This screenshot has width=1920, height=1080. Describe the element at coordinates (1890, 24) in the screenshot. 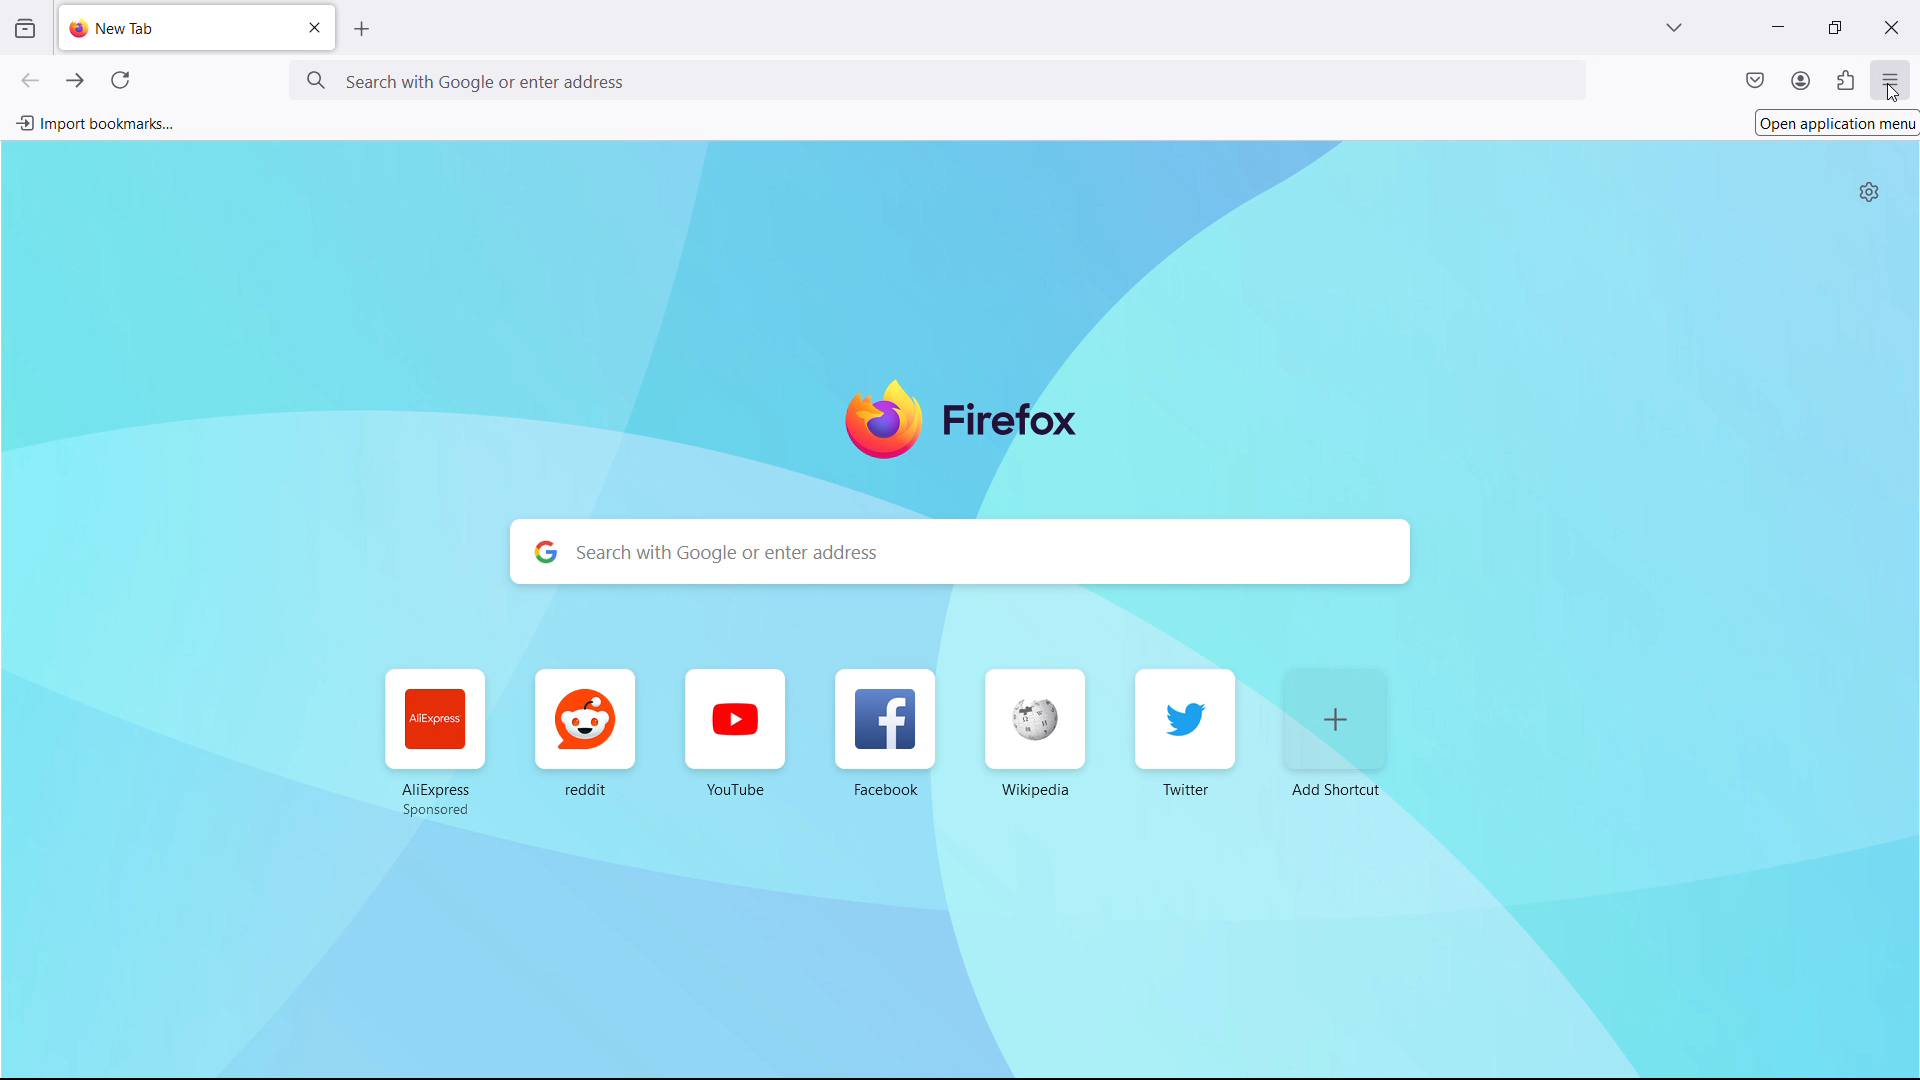

I see `close` at that location.